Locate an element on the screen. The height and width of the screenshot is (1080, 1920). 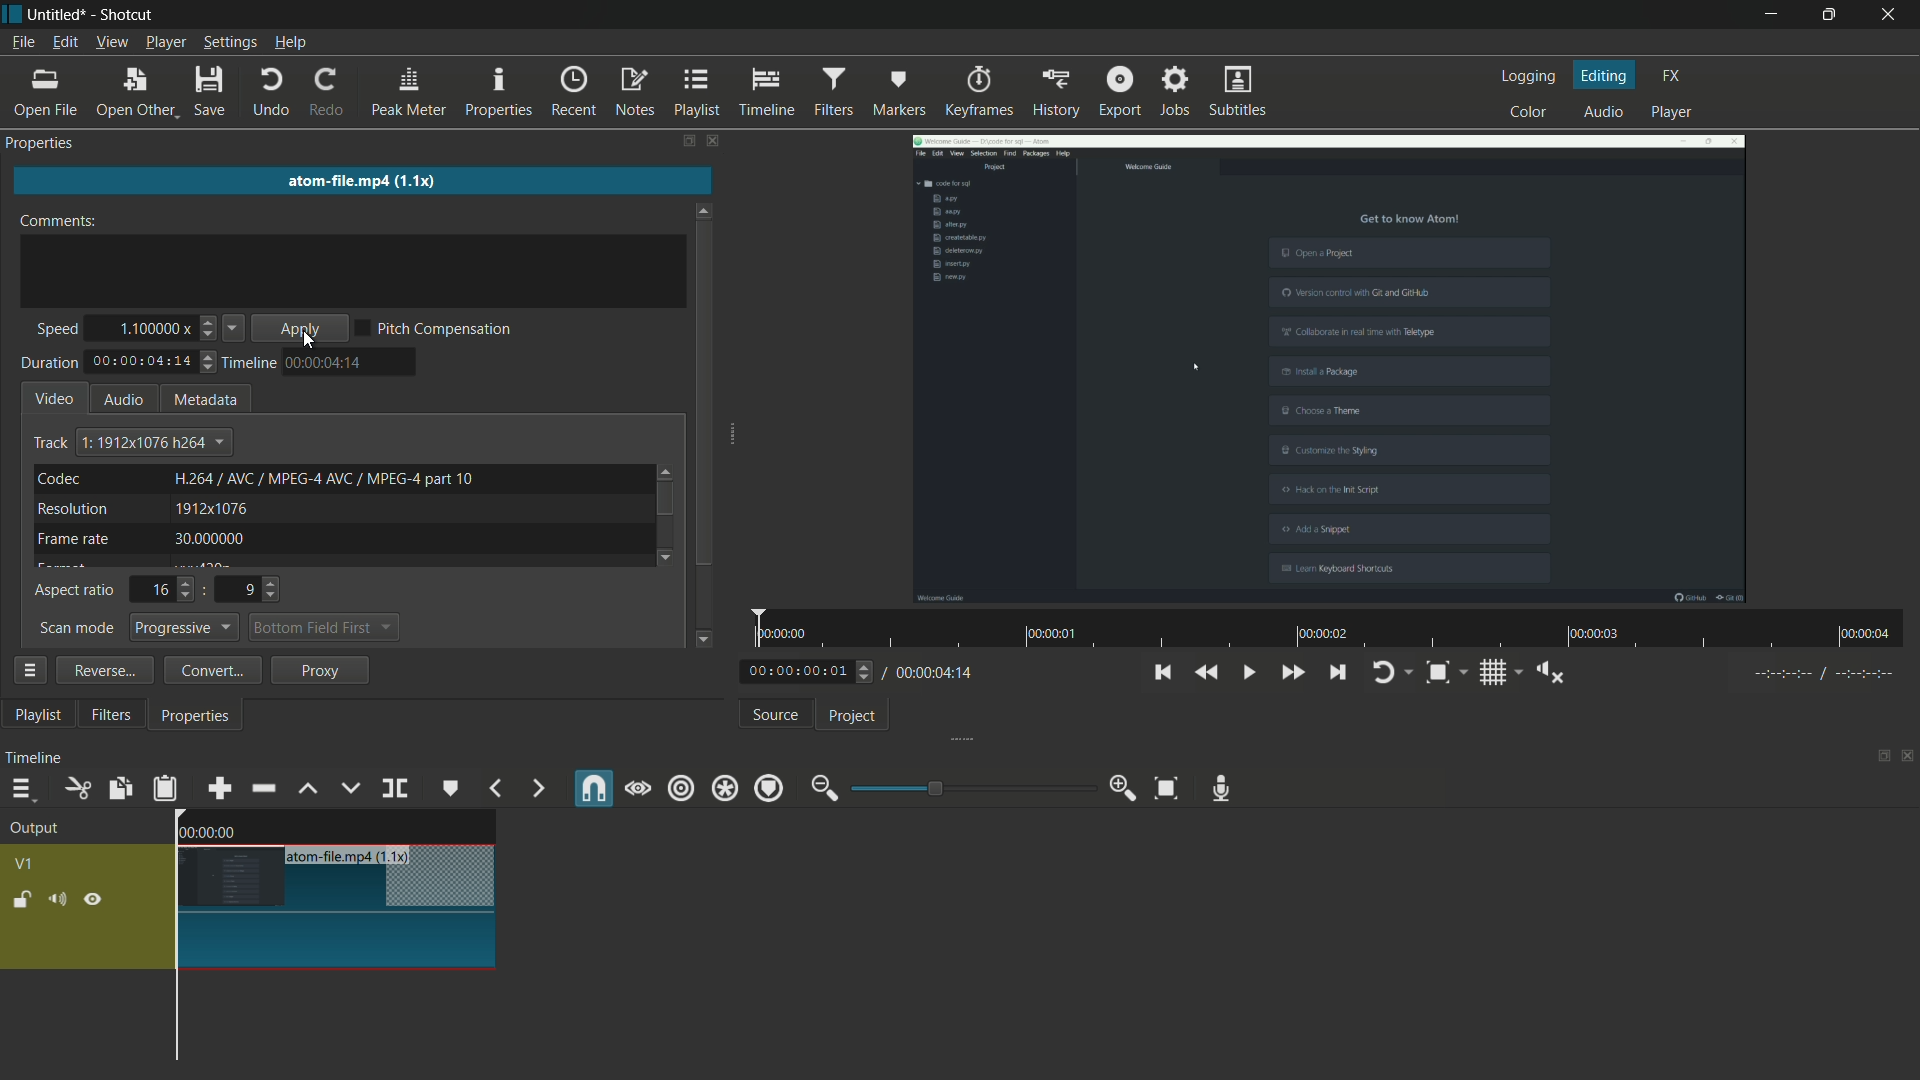
player menu is located at coordinates (166, 43).